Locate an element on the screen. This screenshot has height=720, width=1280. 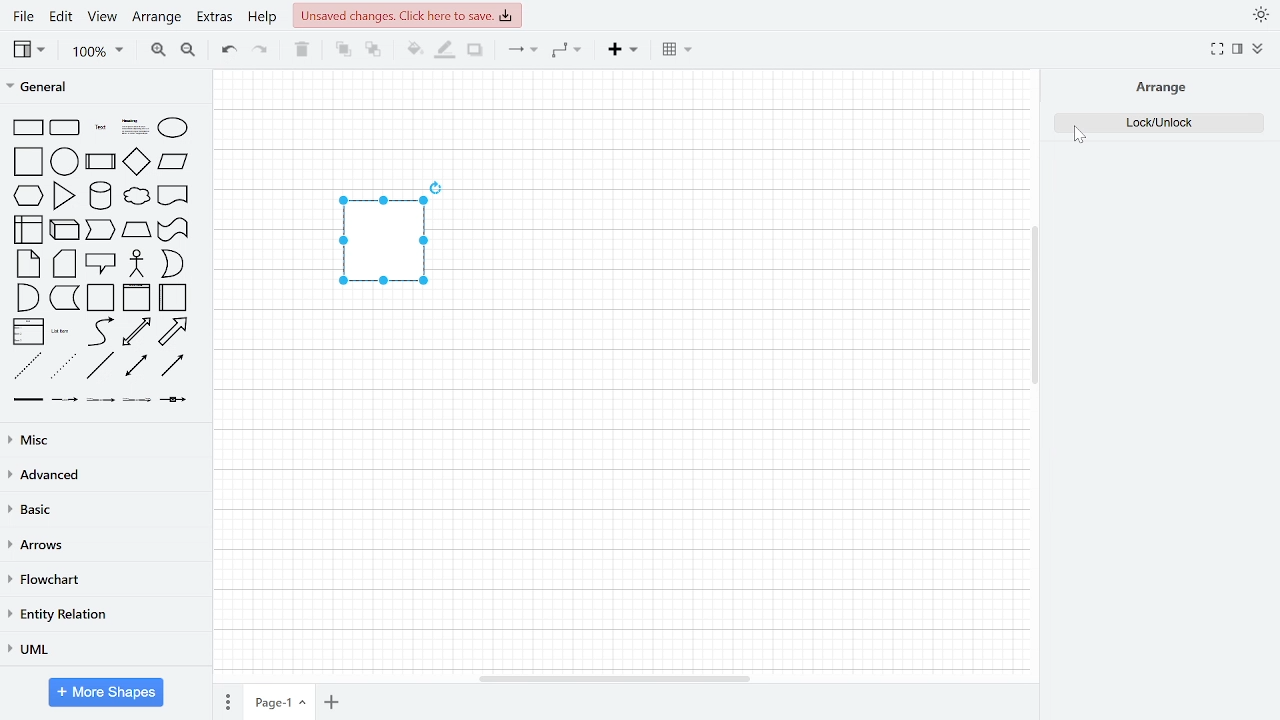
view is located at coordinates (102, 19).